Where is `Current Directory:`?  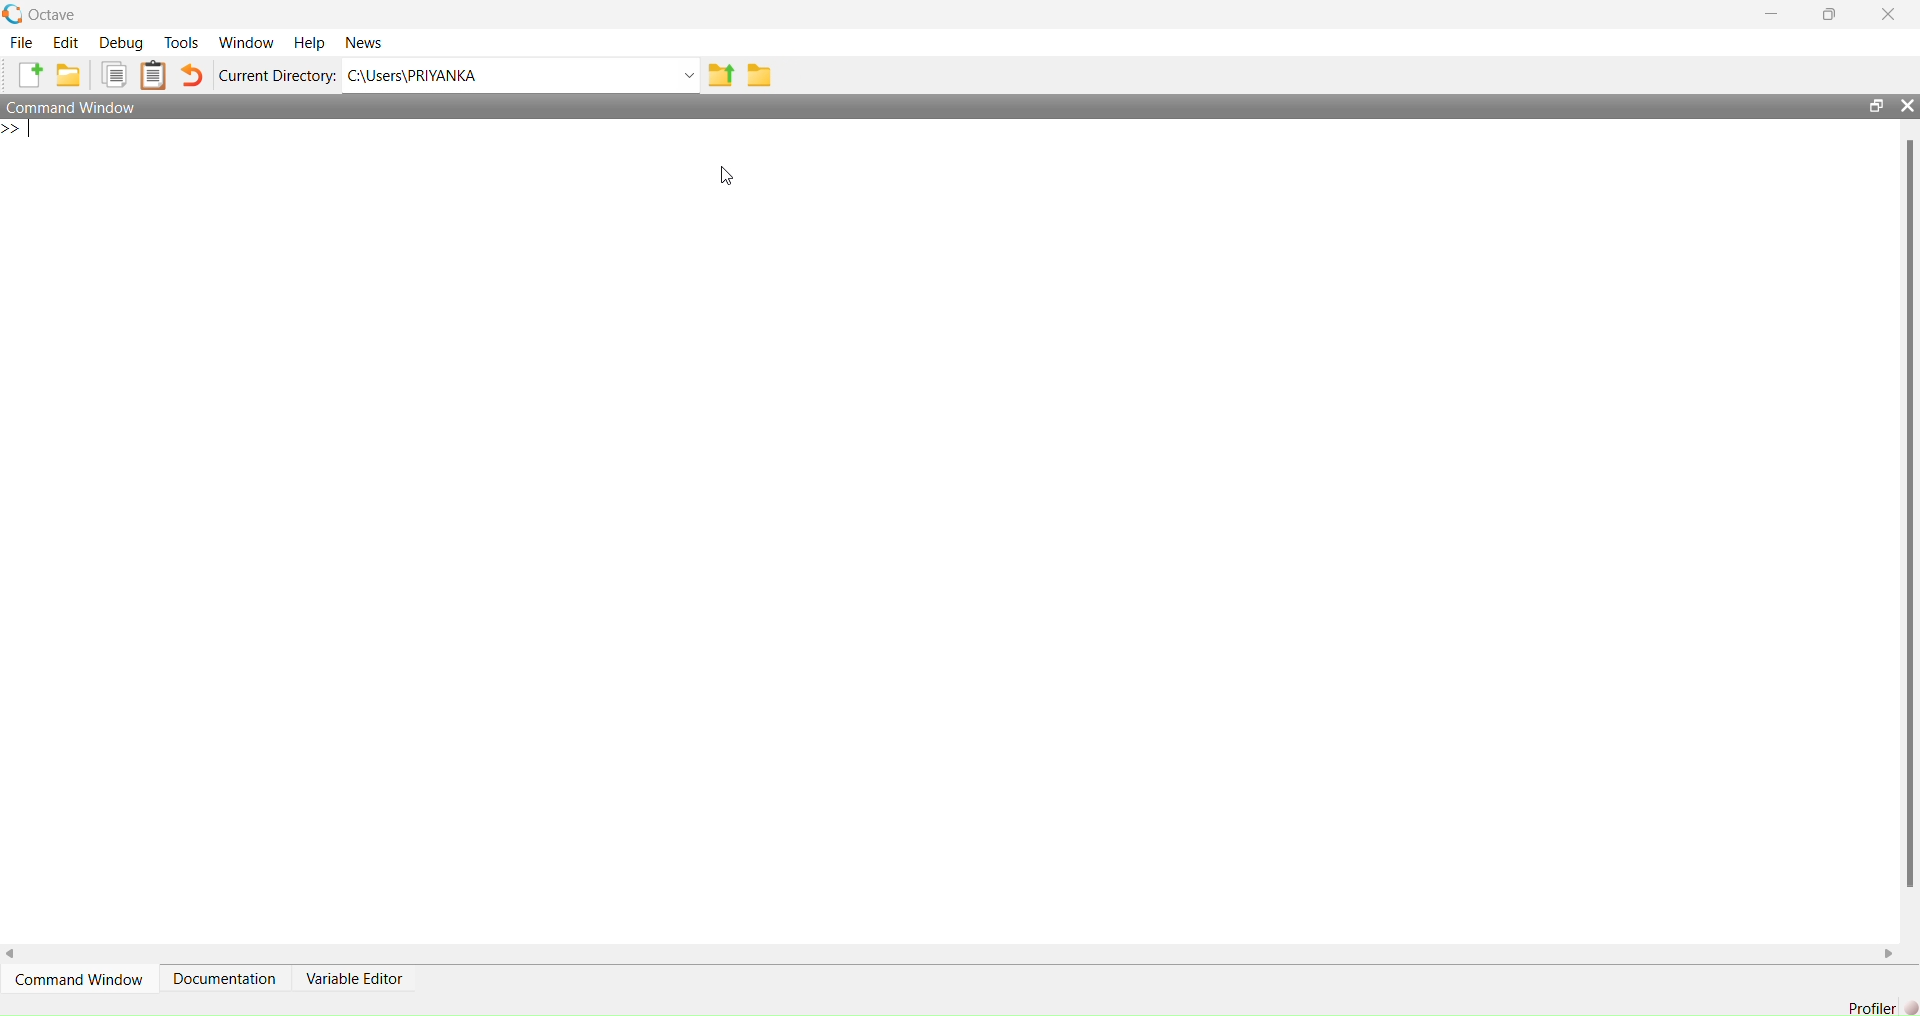
Current Directory: is located at coordinates (279, 77).